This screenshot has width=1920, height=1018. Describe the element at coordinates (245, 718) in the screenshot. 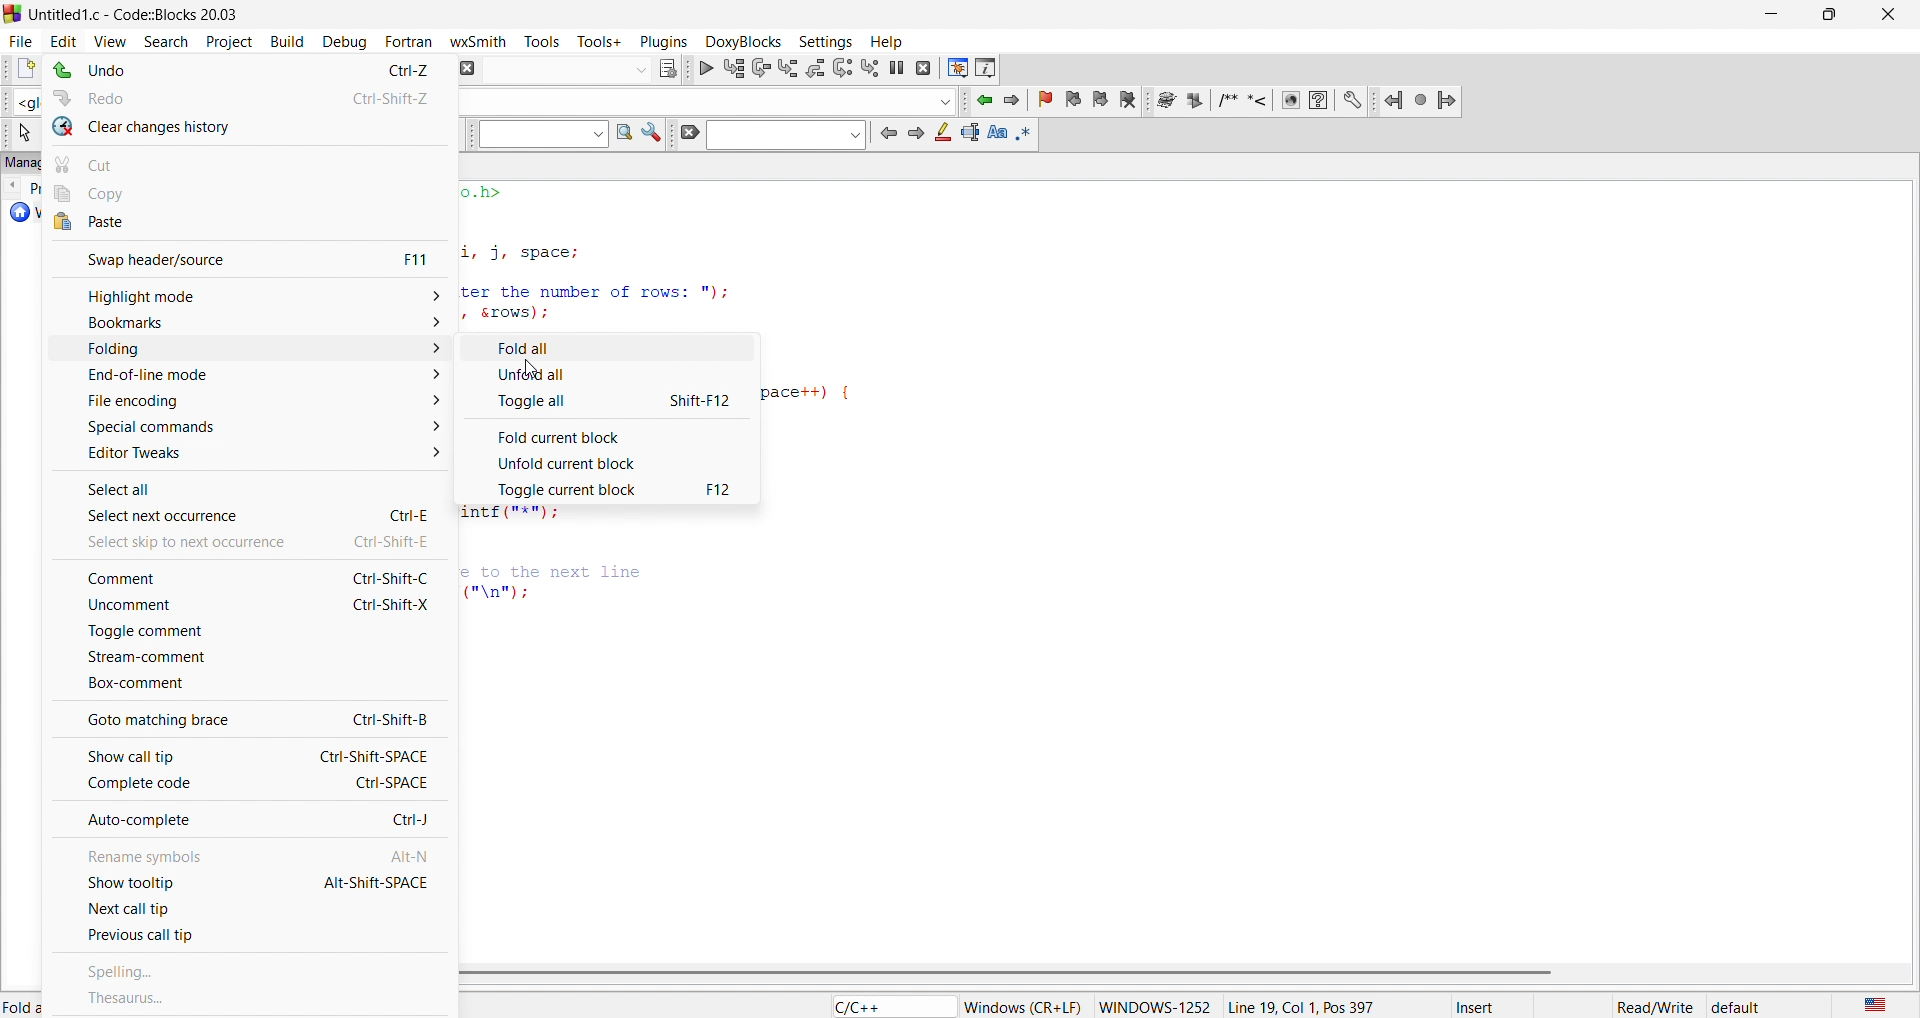

I see `goto matching brace` at that location.